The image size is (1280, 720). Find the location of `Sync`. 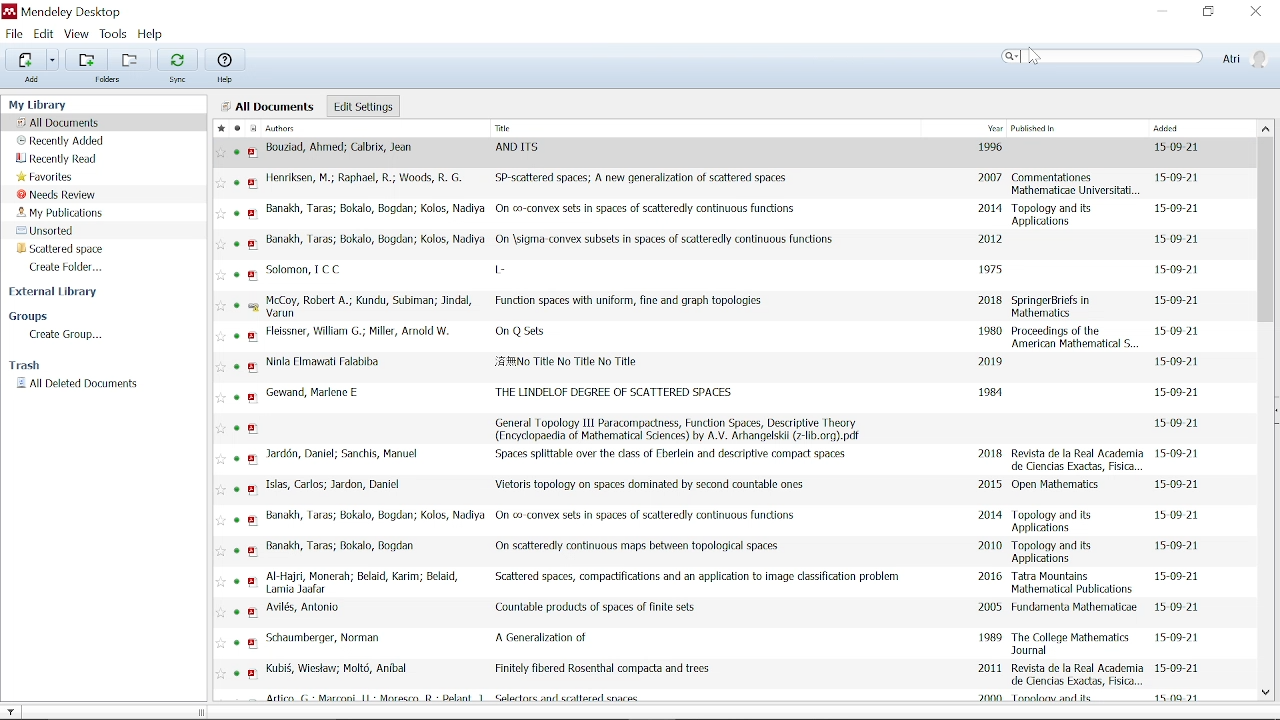

Sync is located at coordinates (178, 66).